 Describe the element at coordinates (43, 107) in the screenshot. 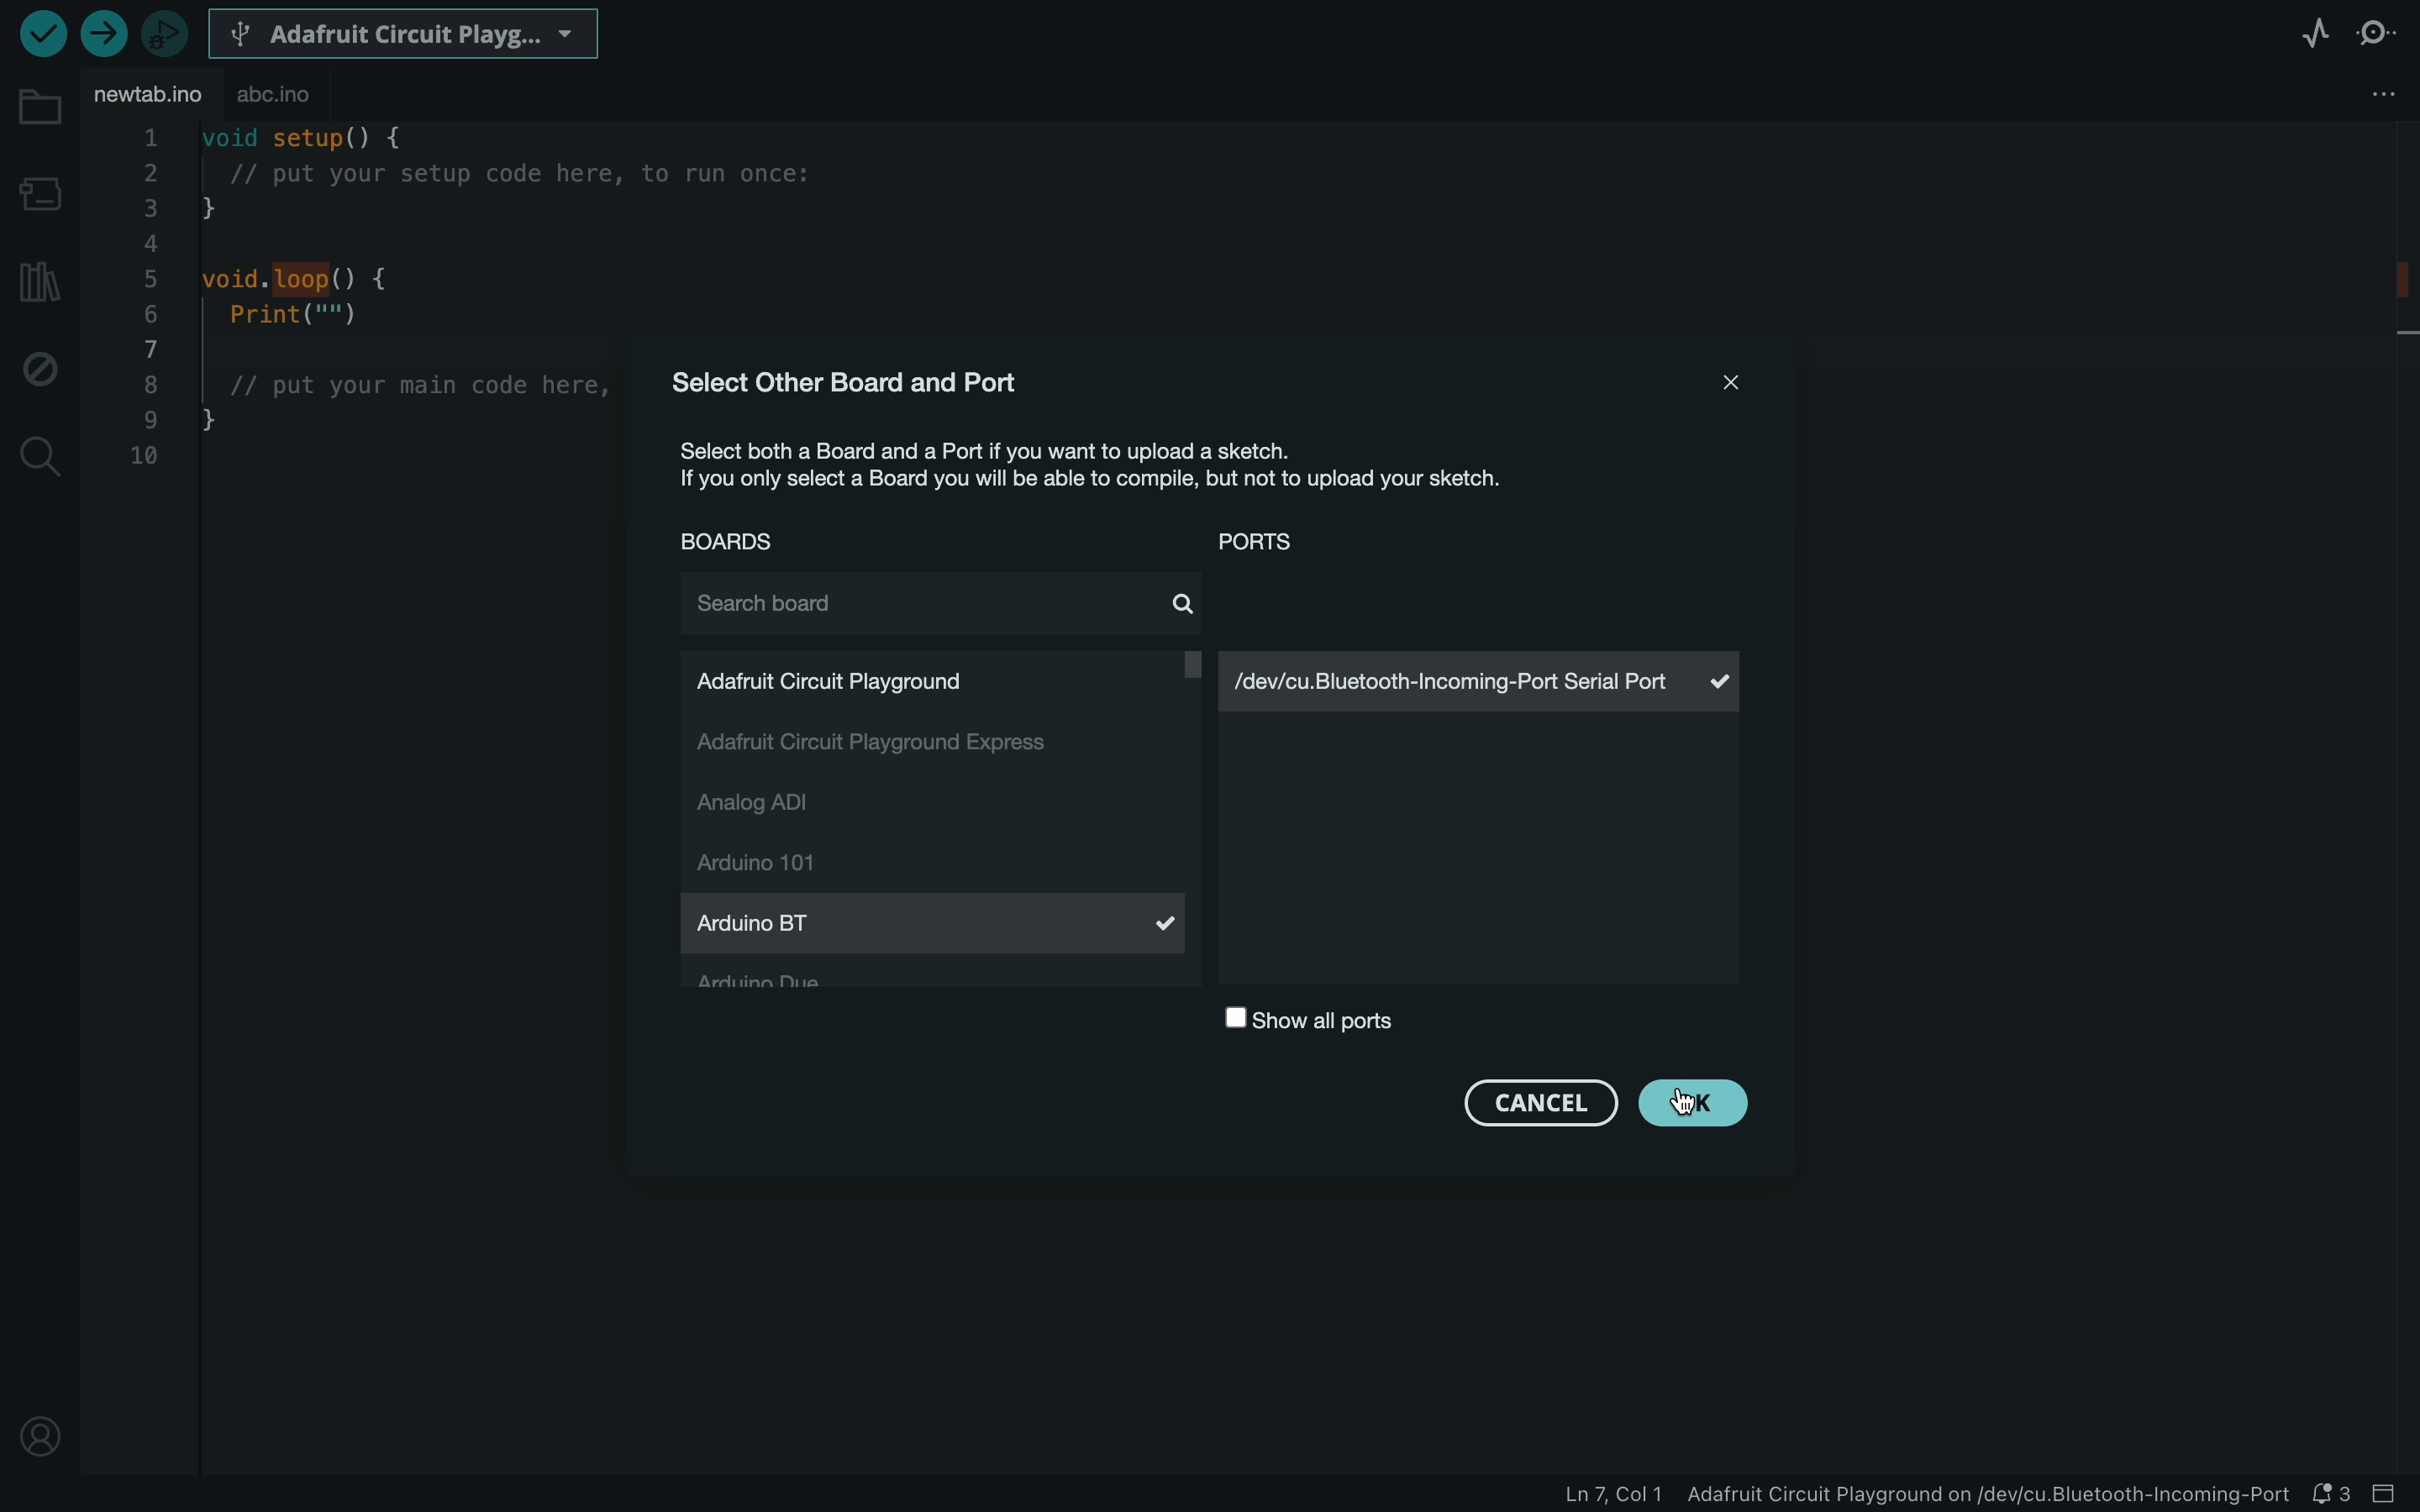

I see `folder` at that location.